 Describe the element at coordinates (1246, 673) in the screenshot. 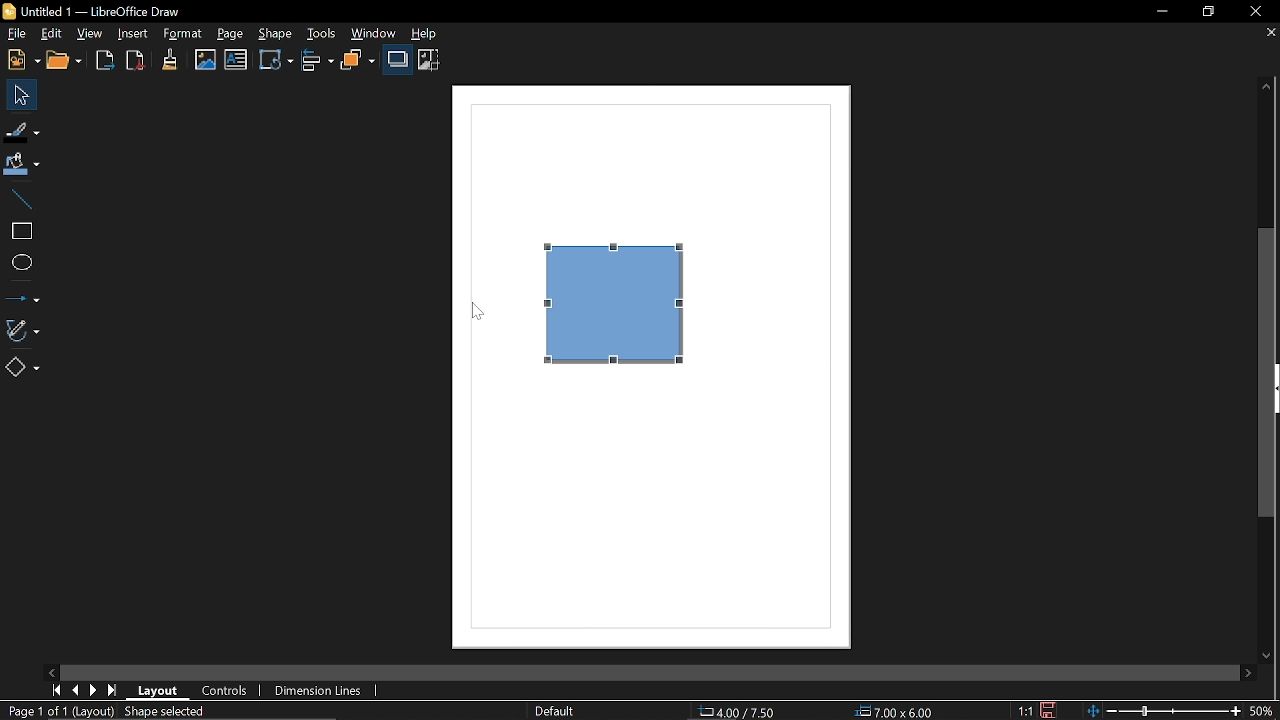

I see `Move right` at that location.